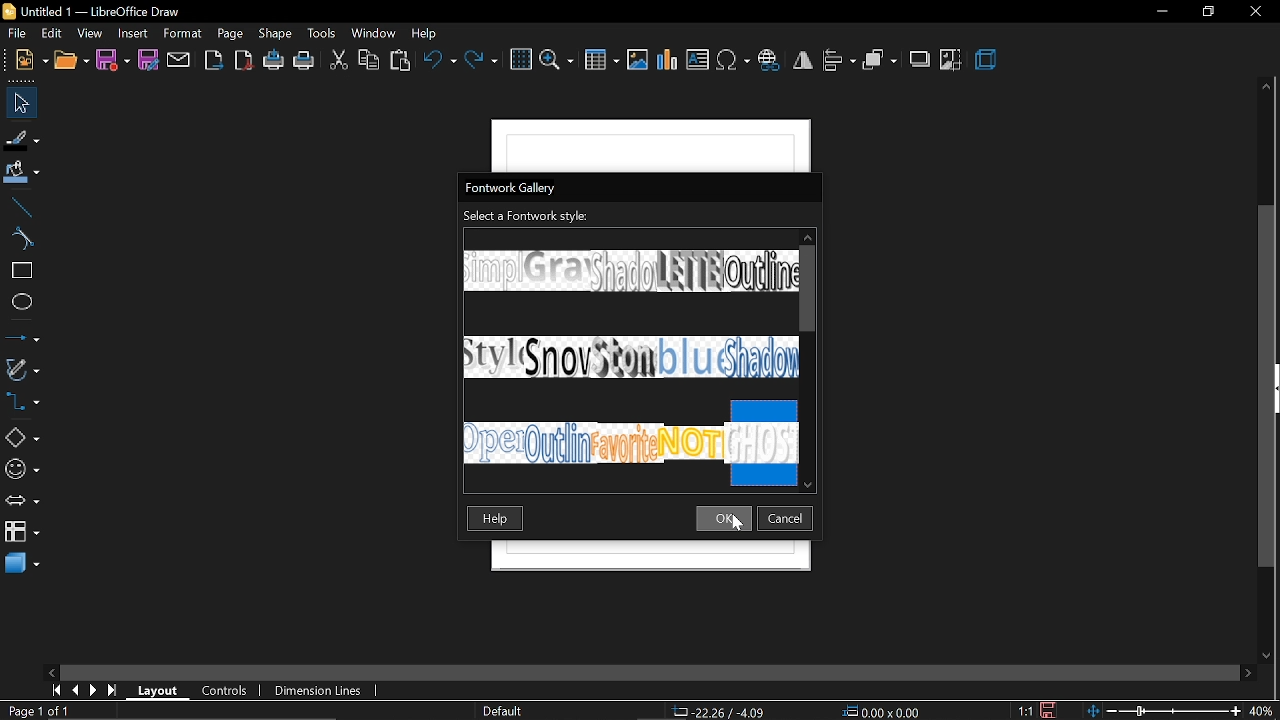  What do you see at coordinates (179, 62) in the screenshot?
I see `attach` at bounding box center [179, 62].